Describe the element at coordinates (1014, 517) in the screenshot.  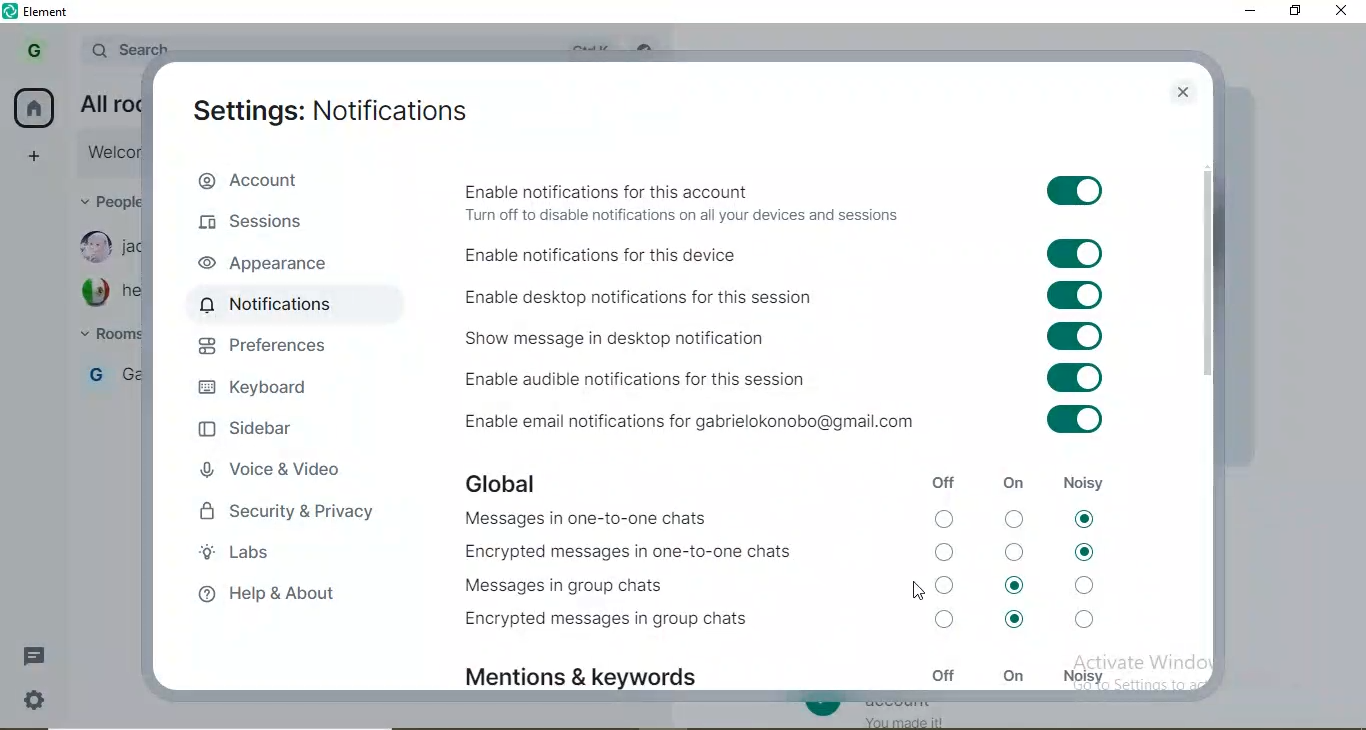
I see `switch off` at that location.